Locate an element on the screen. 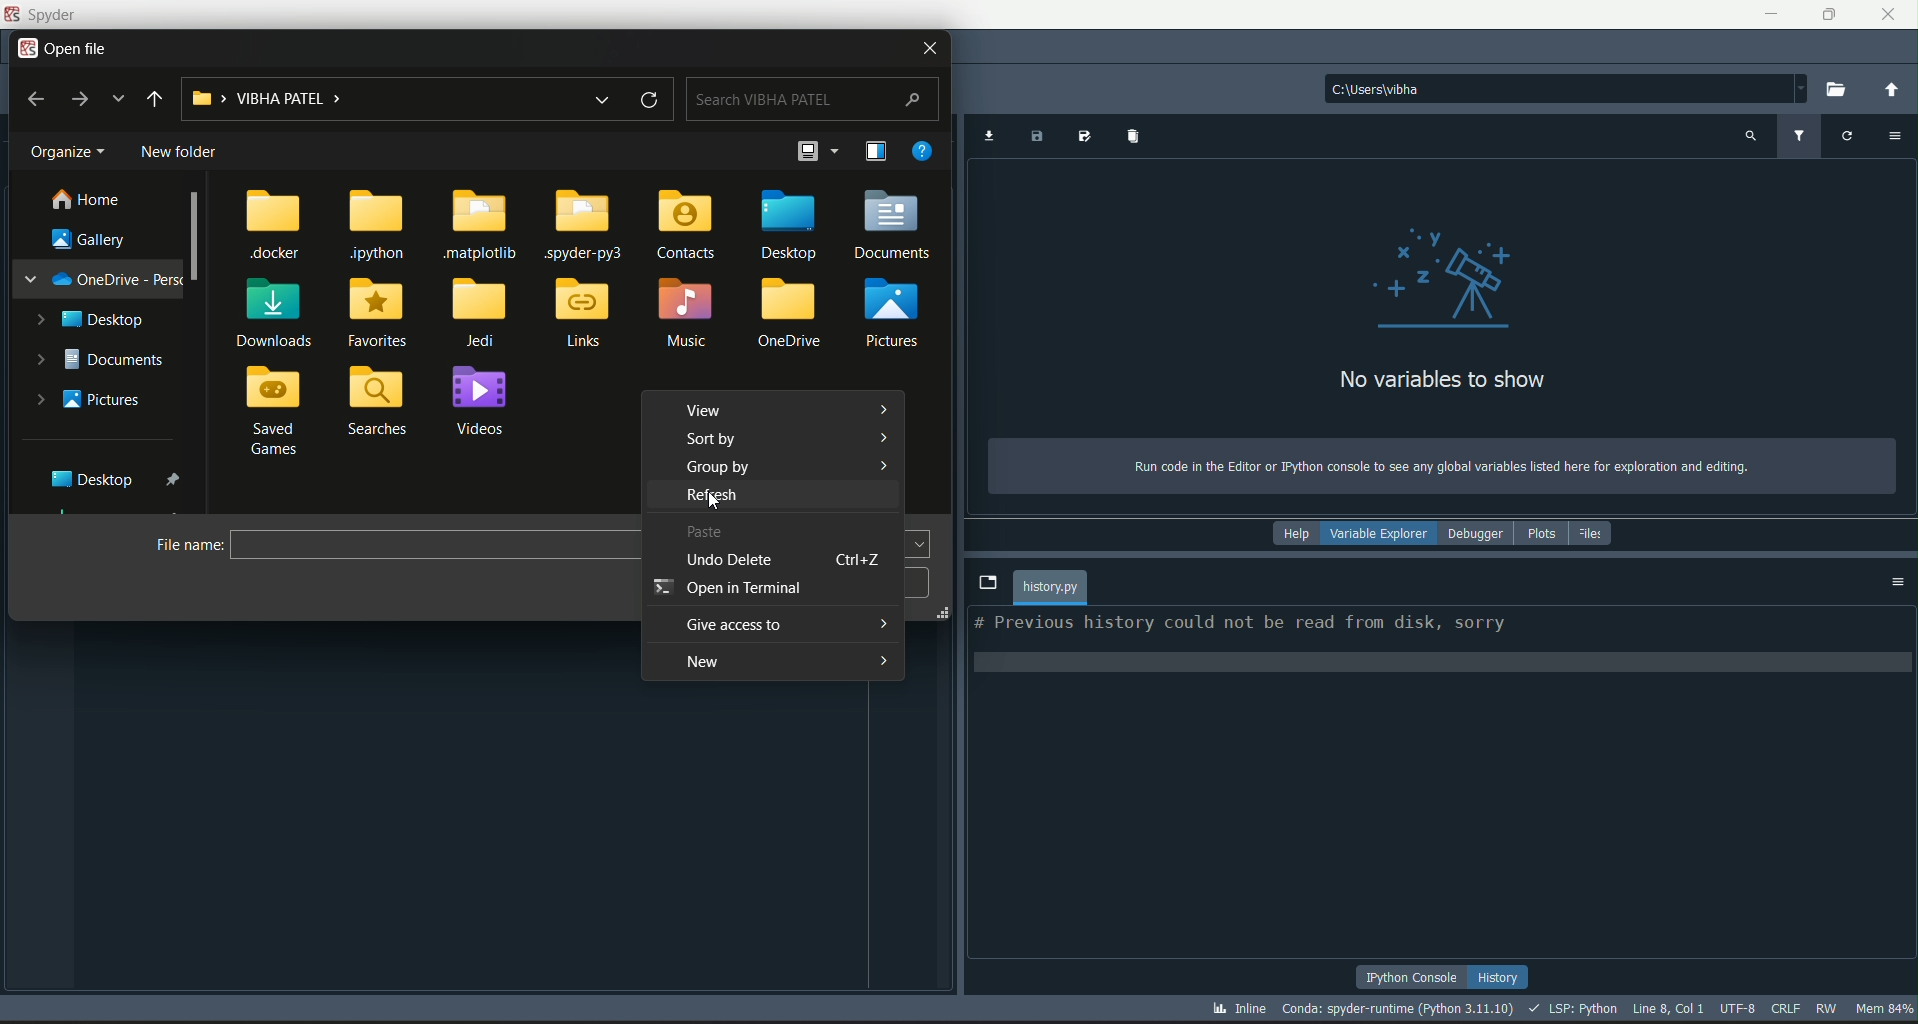 The image size is (1918, 1024). text is located at coordinates (1240, 625).